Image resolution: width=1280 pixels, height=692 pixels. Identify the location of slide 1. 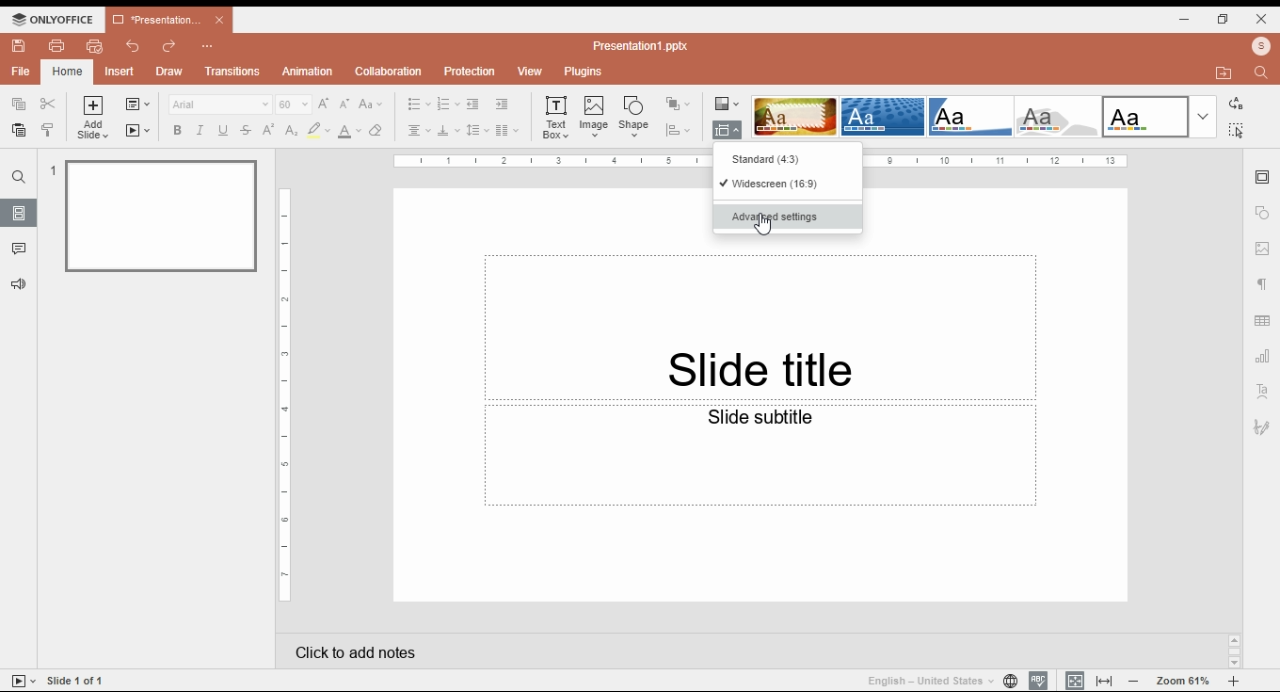
(154, 214).